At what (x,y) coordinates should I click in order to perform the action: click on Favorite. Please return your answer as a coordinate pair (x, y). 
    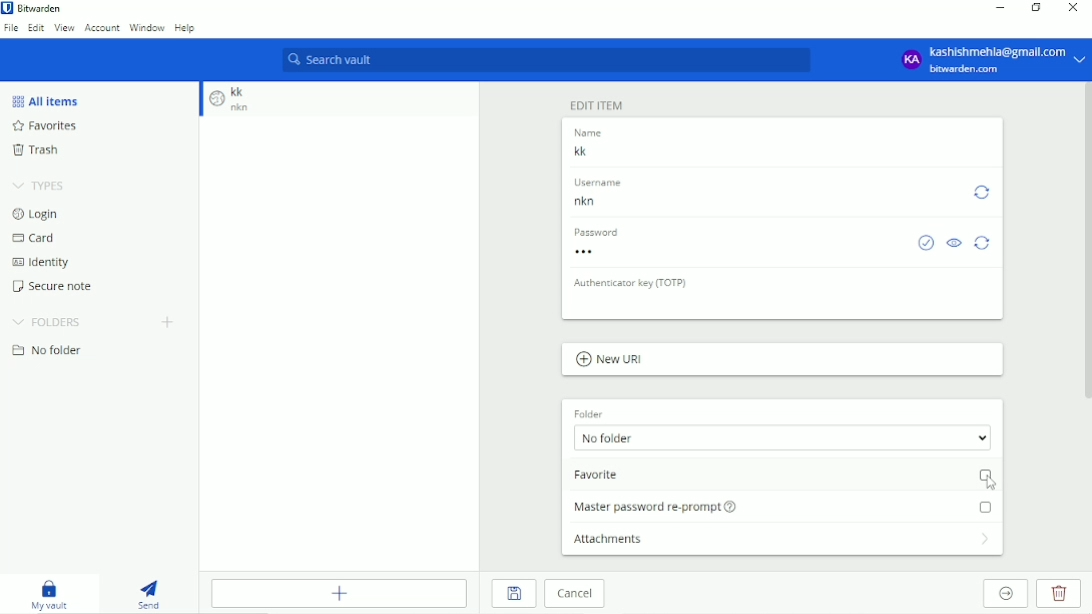
    Looking at the image, I should click on (782, 475).